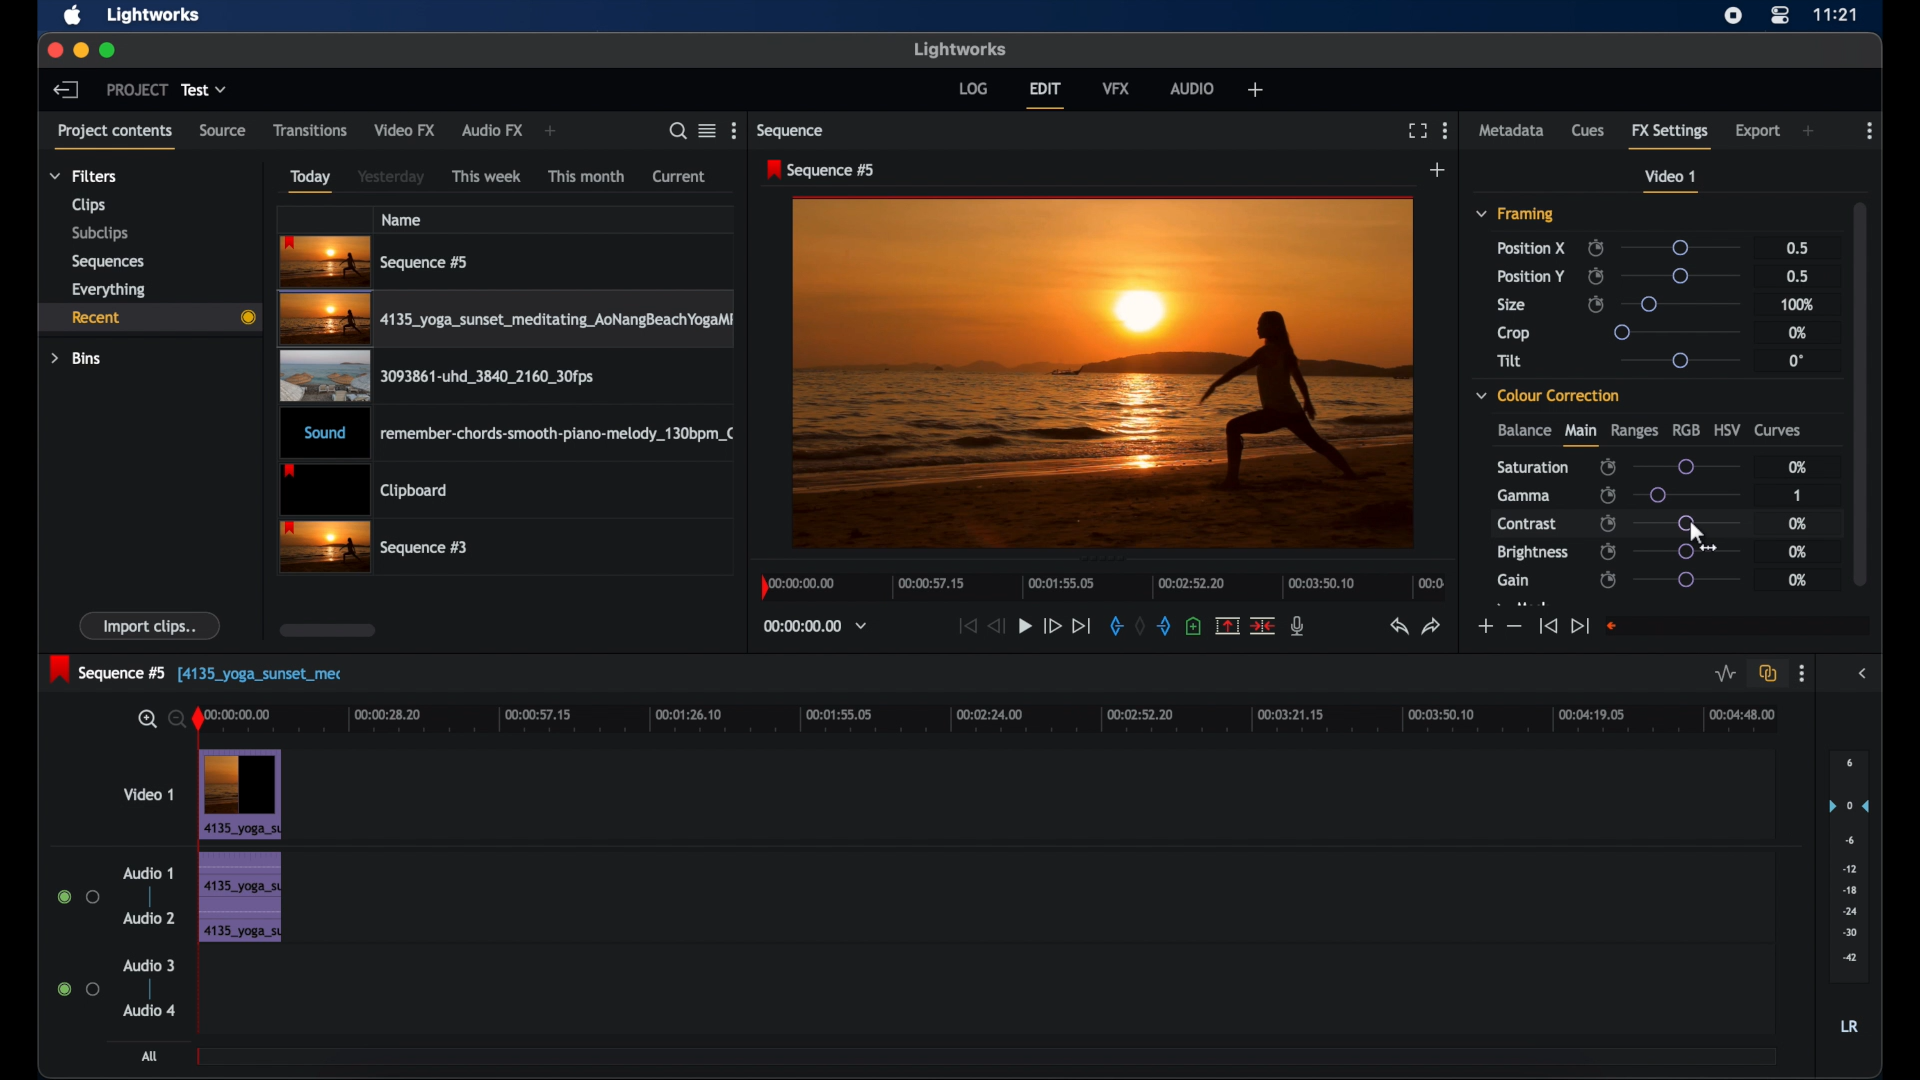  I want to click on moreoptions, so click(1446, 129).